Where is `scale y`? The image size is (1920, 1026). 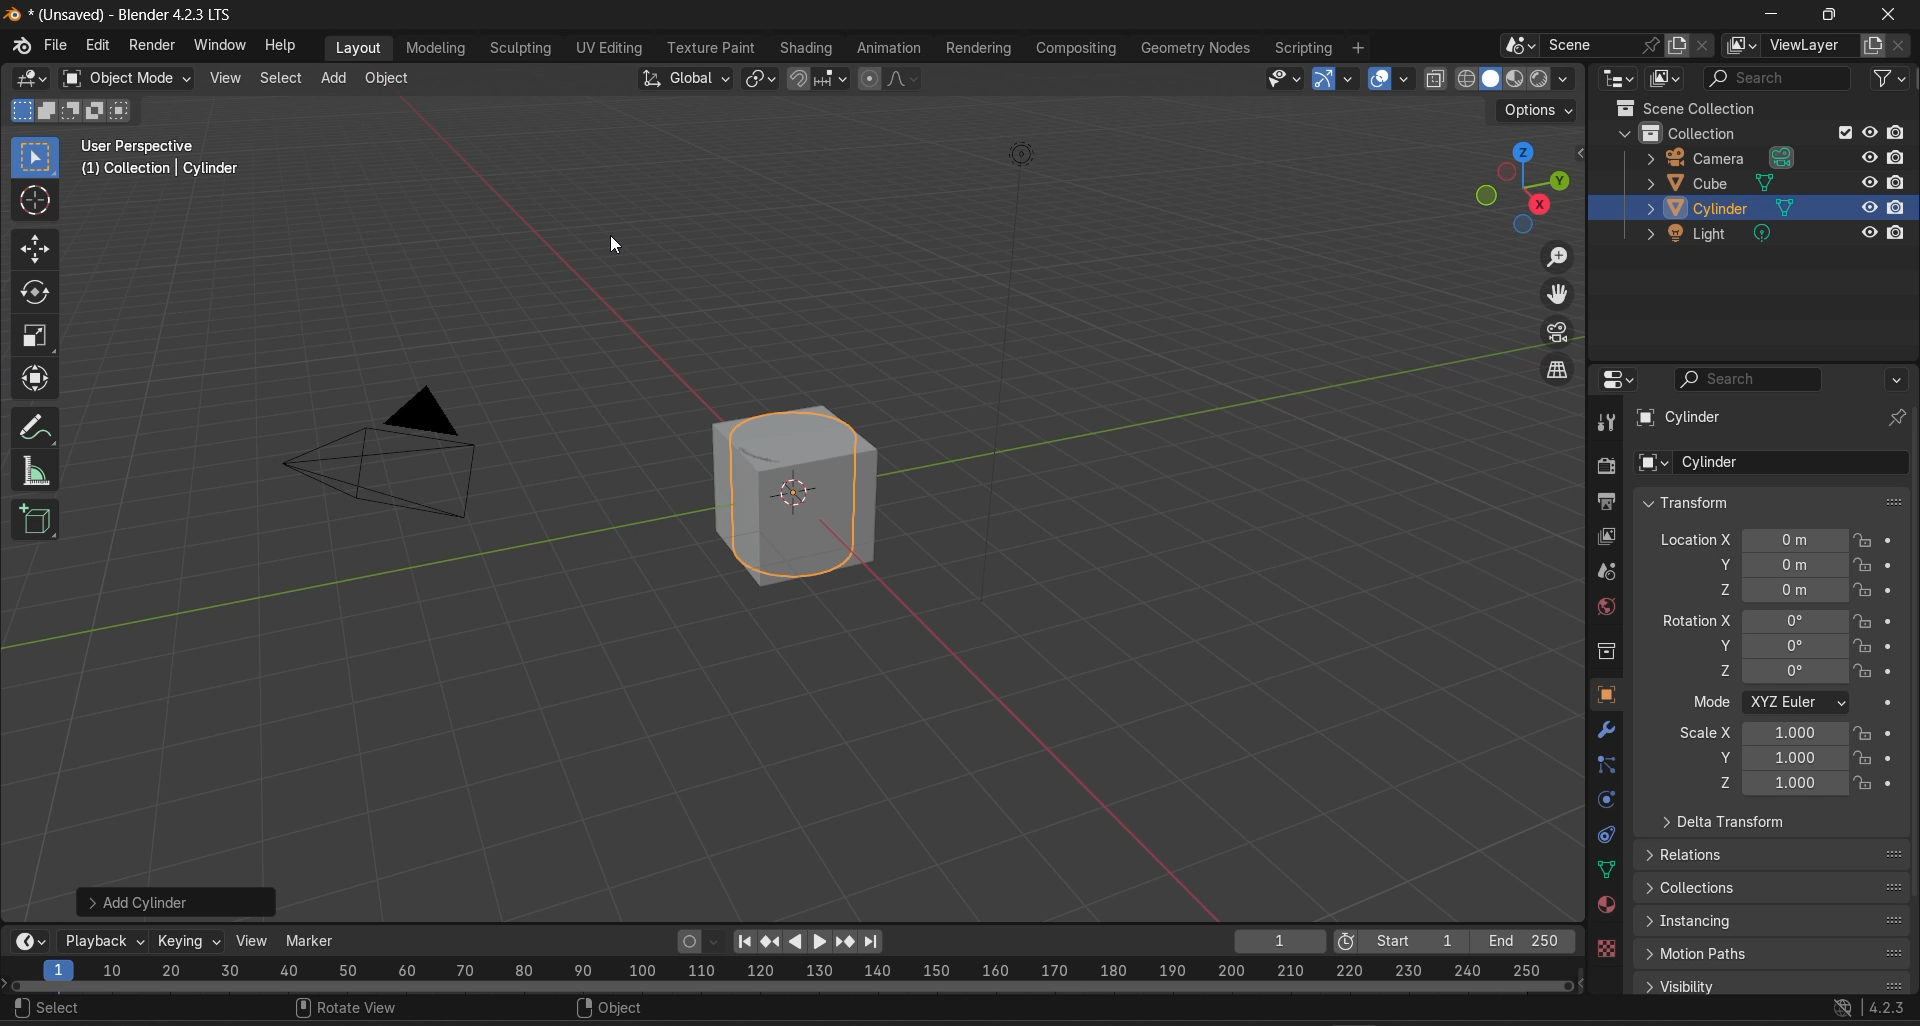
scale y is located at coordinates (1779, 757).